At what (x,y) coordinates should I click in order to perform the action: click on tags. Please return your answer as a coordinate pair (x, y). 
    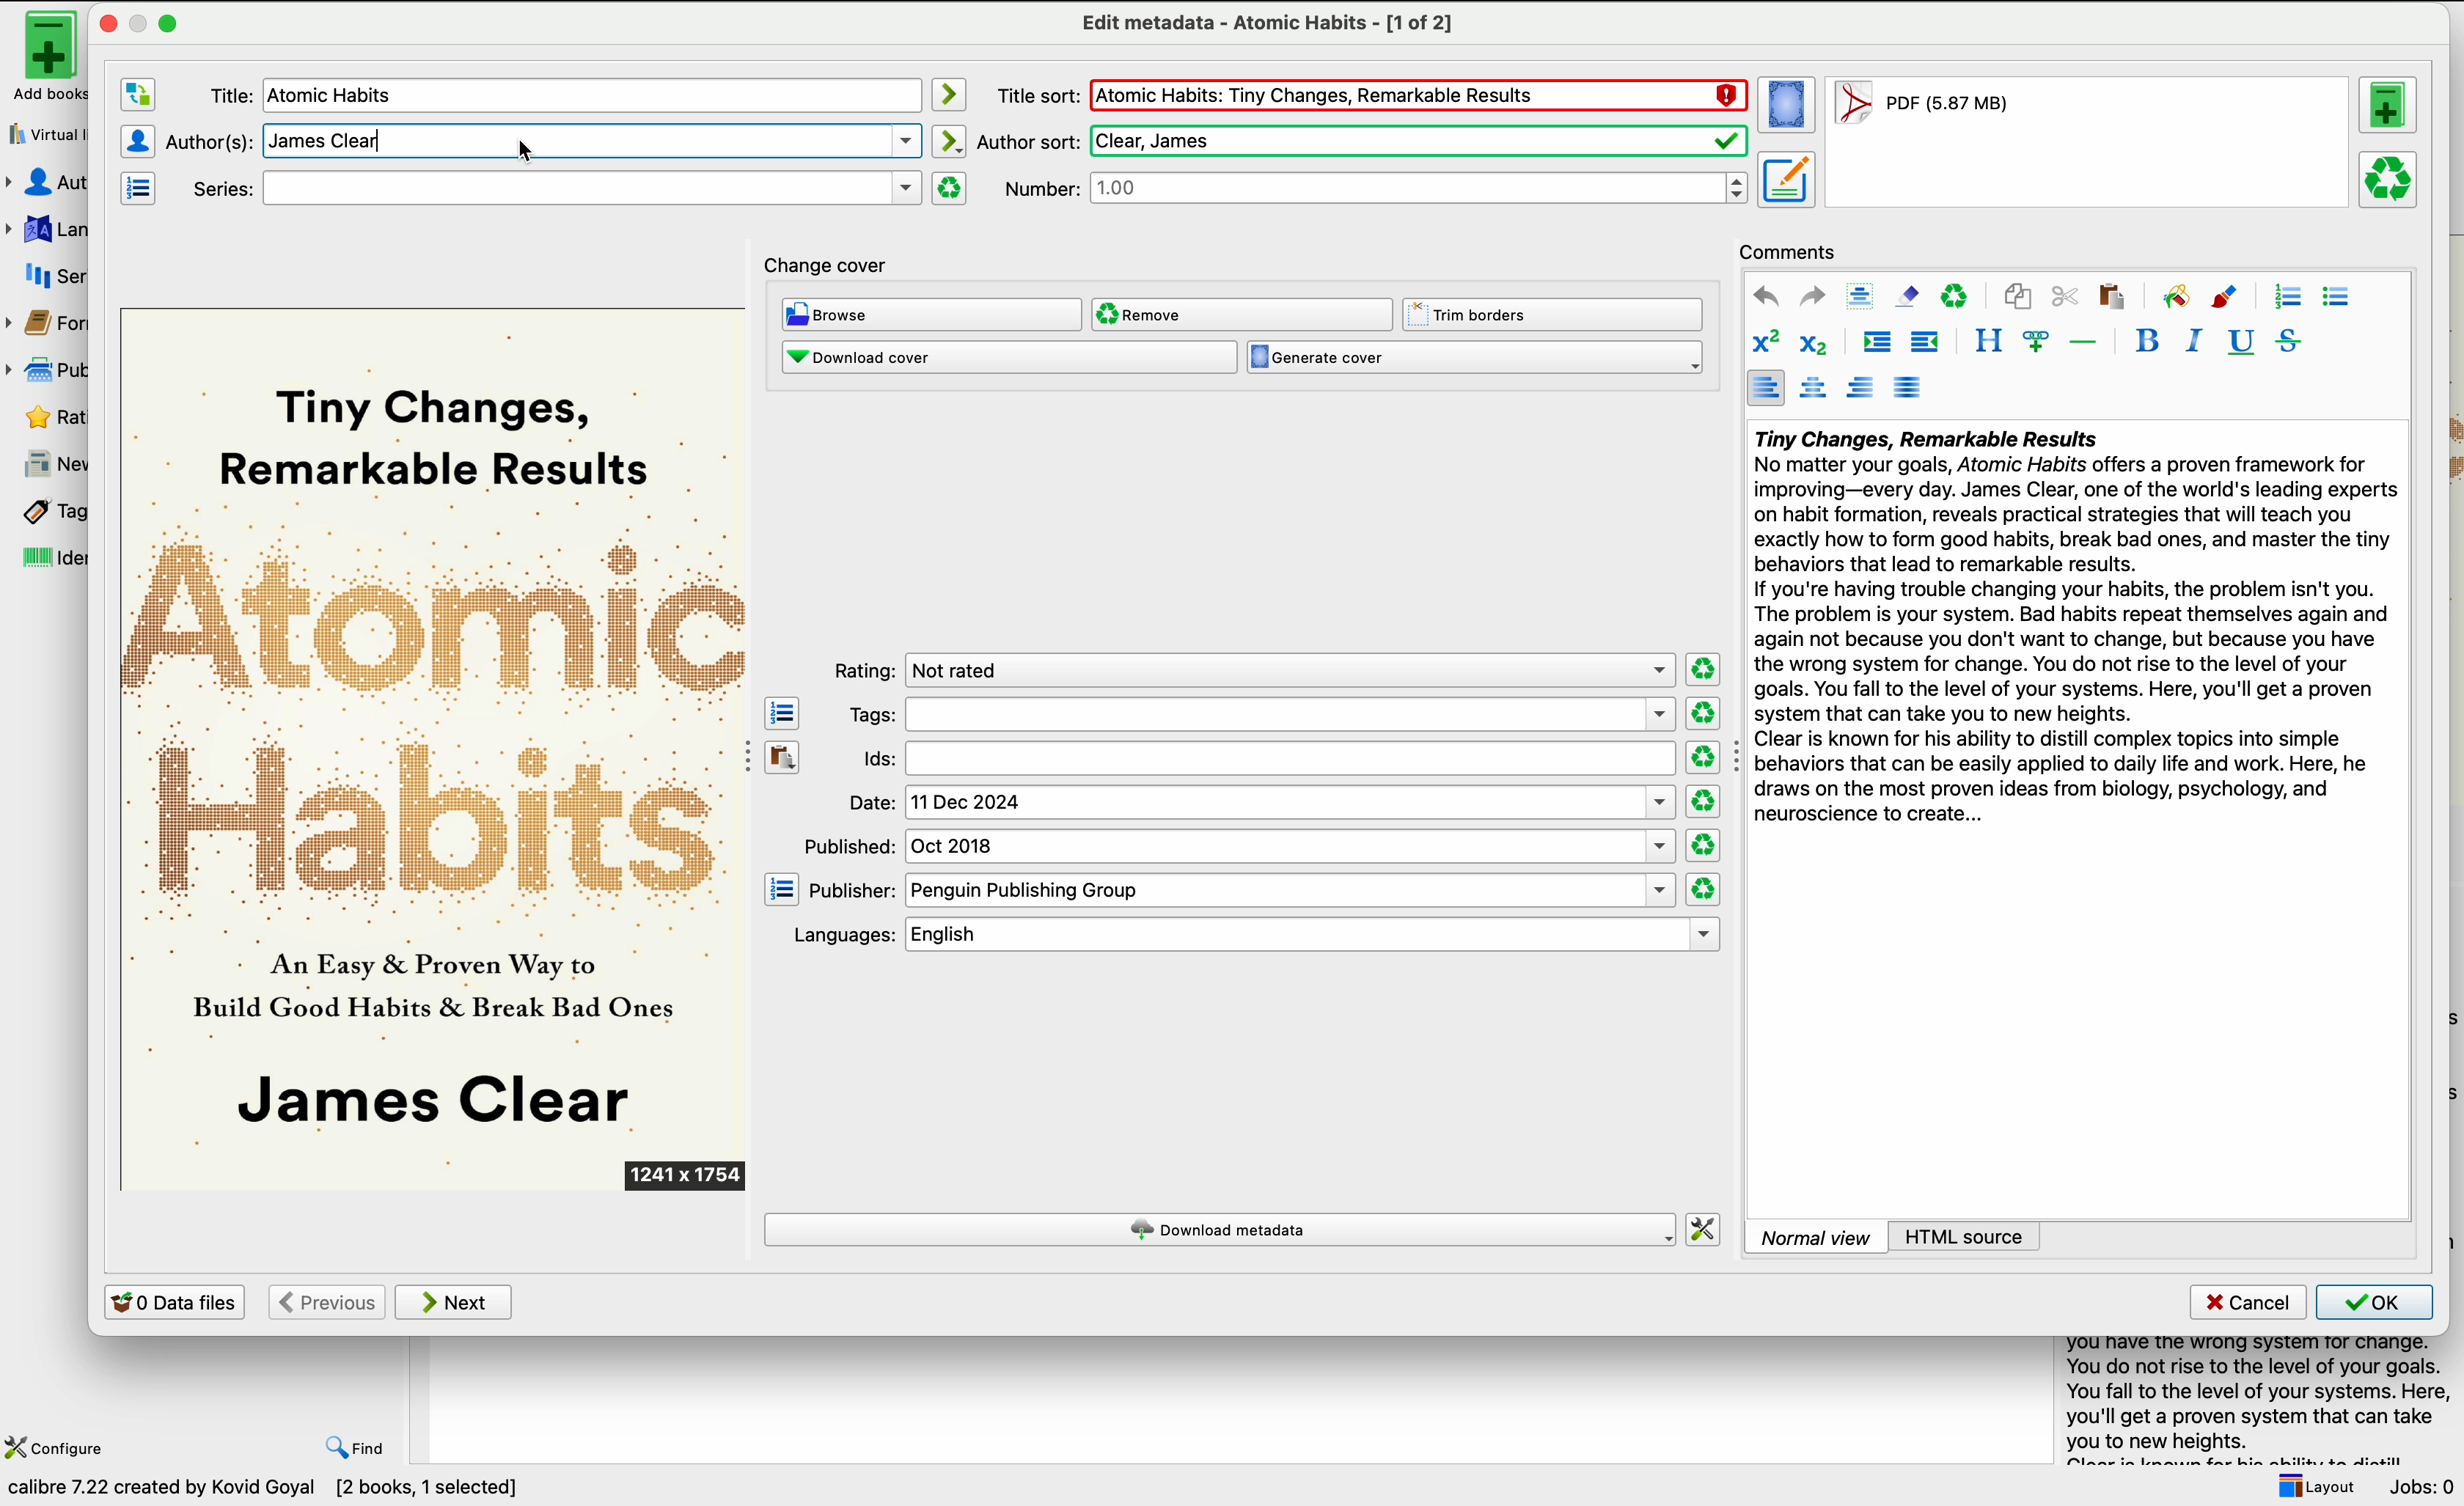
    Looking at the image, I should click on (43, 512).